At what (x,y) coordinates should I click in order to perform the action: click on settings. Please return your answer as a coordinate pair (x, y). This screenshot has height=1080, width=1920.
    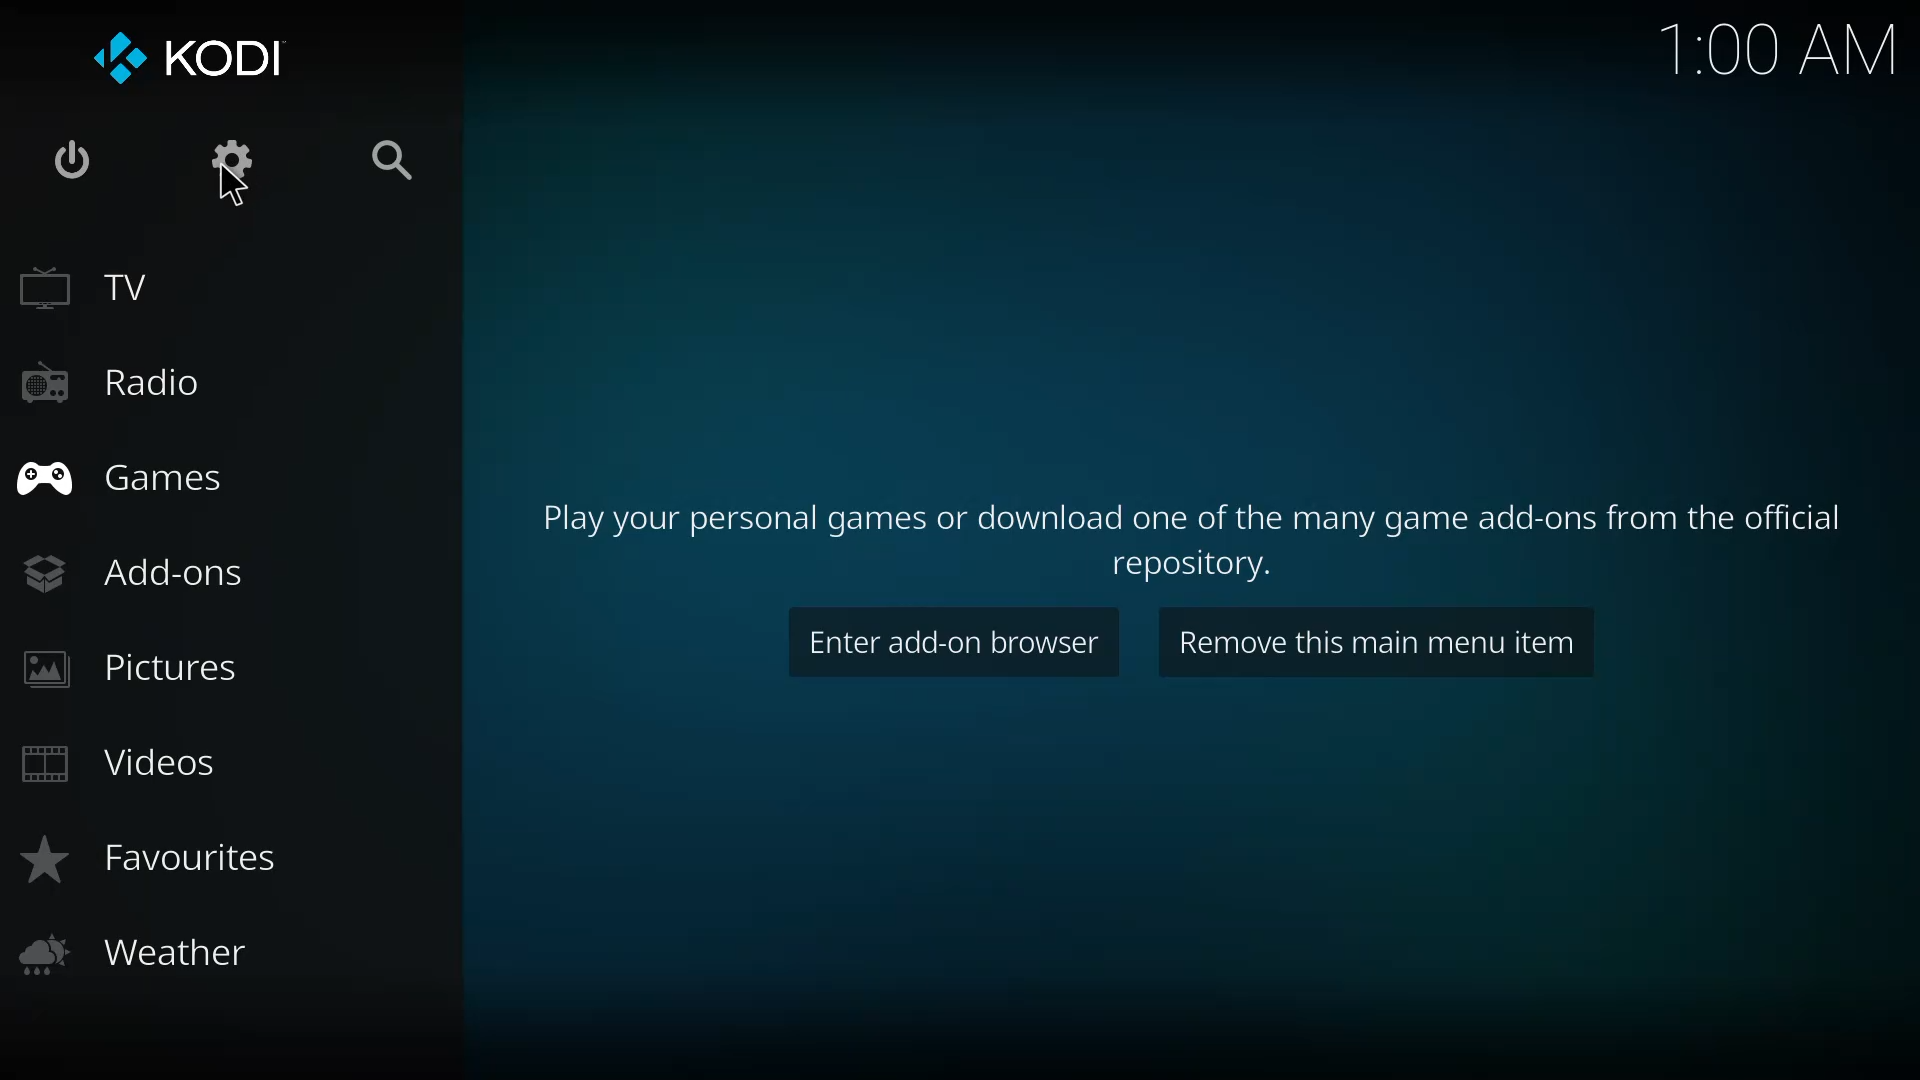
    Looking at the image, I should click on (219, 164).